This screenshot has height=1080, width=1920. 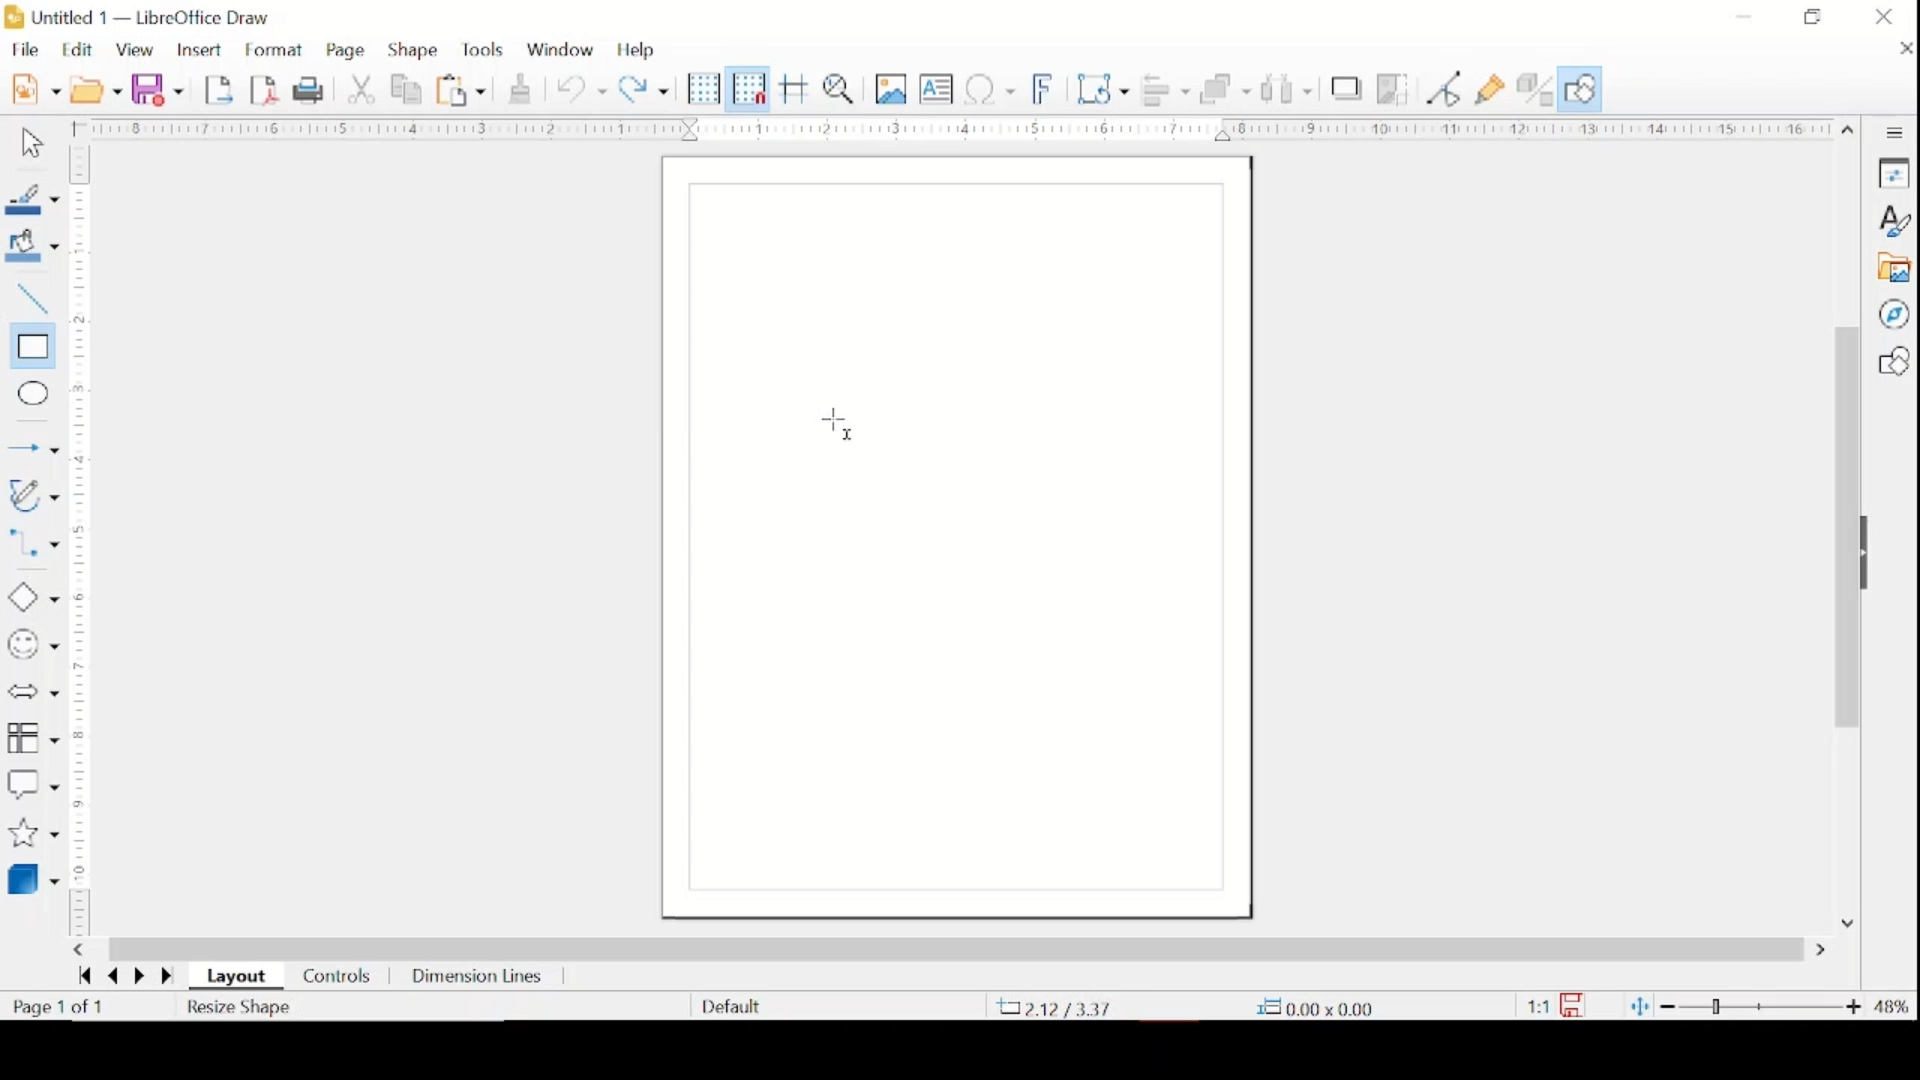 I want to click on toggle point edit mode, so click(x=1445, y=88).